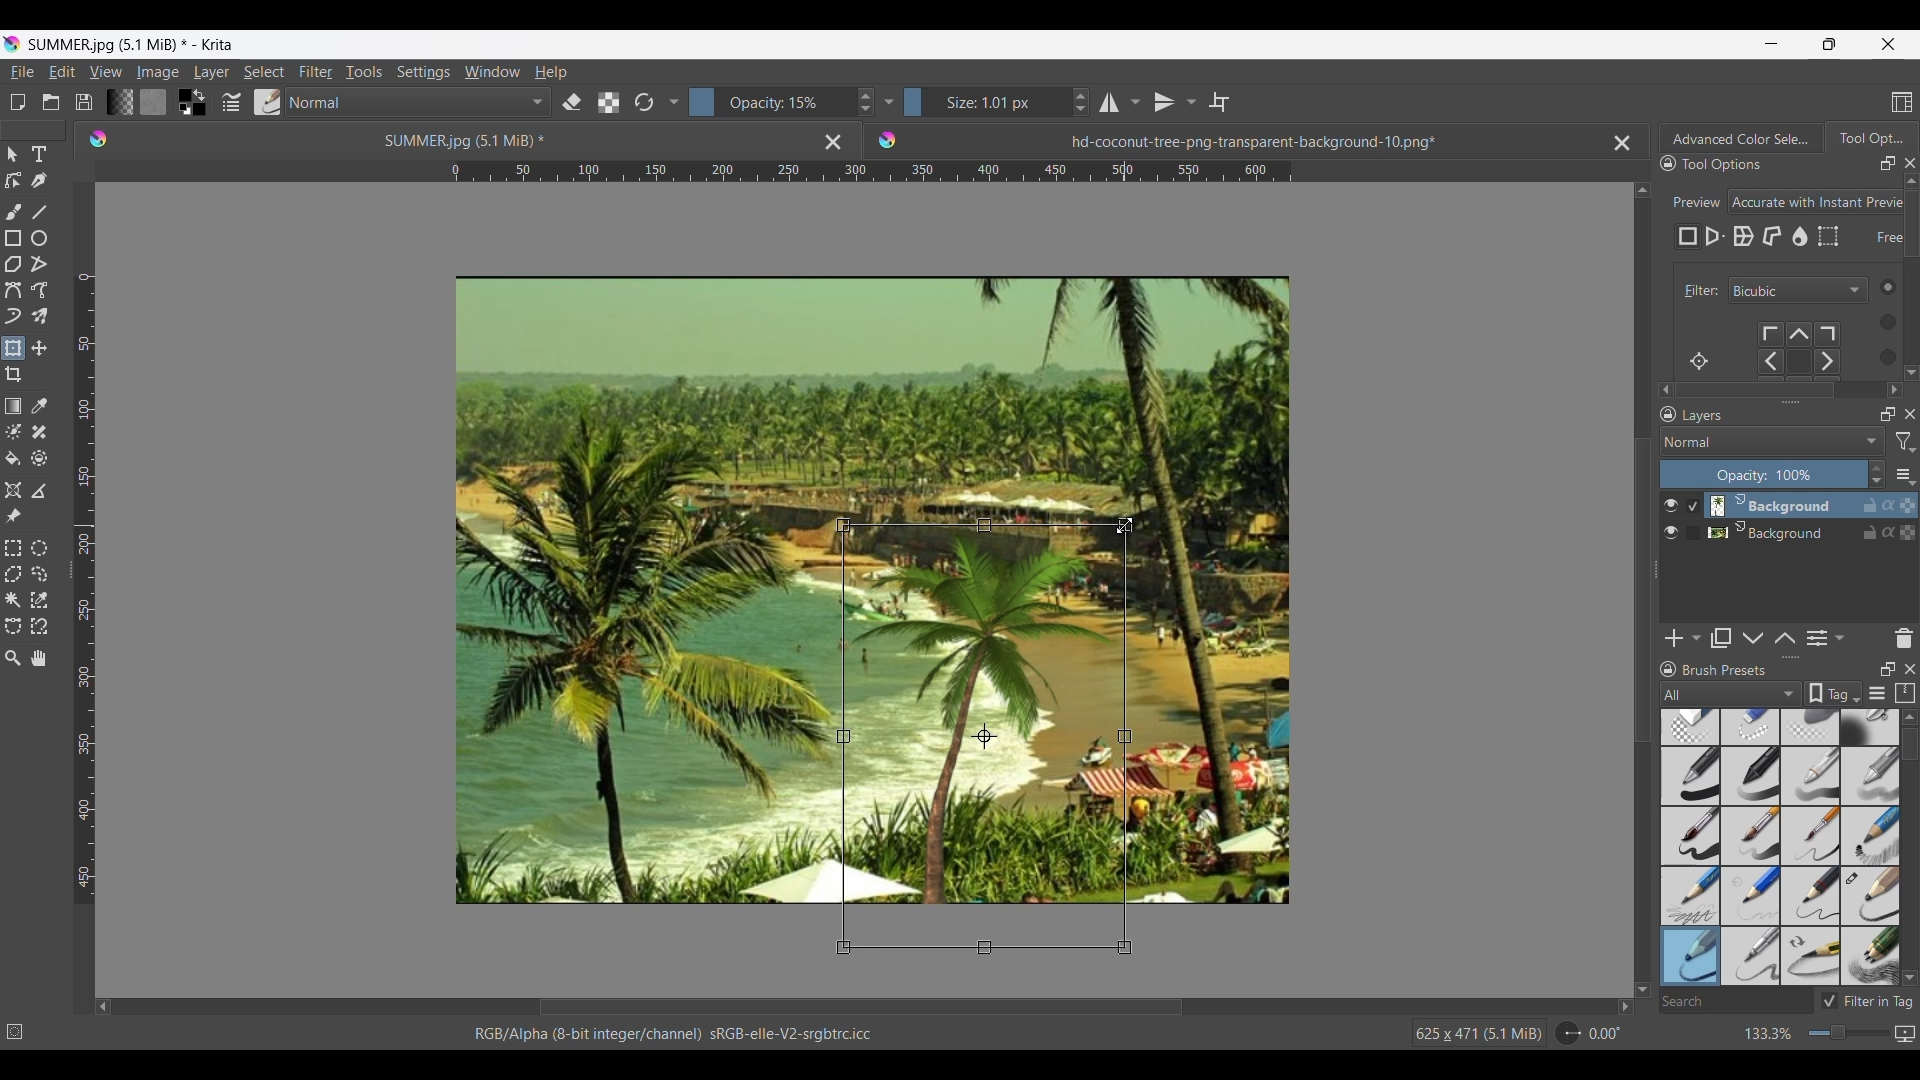 This screenshot has width=1920, height=1080. Describe the element at coordinates (1135, 102) in the screenshot. I see `Horizontal flip options` at that location.